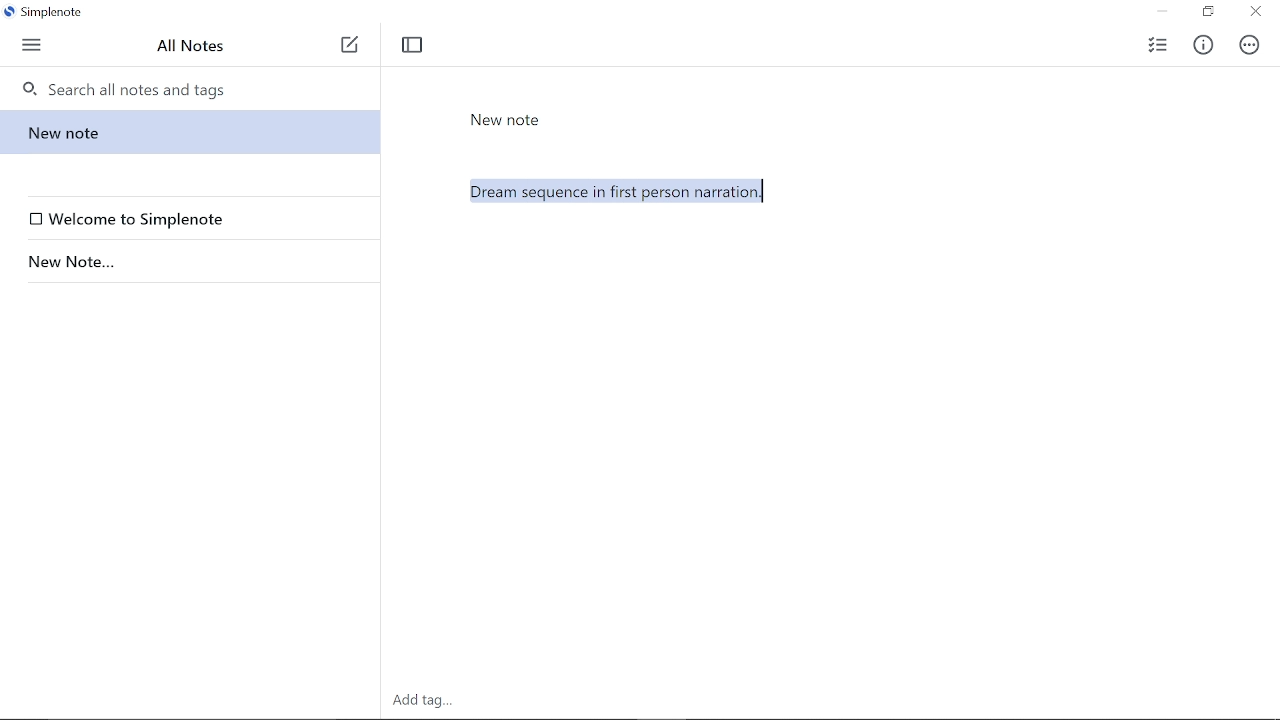  What do you see at coordinates (187, 132) in the screenshot?
I see `New note` at bounding box center [187, 132].